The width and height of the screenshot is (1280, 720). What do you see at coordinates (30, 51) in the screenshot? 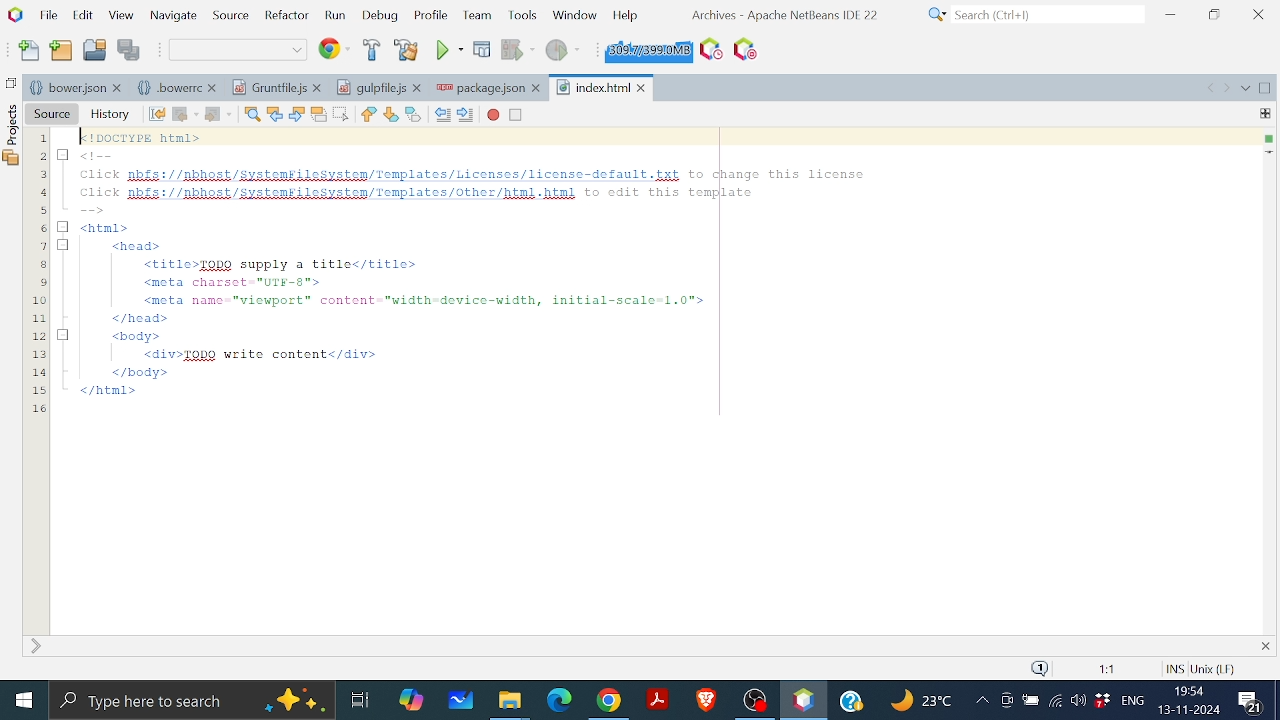
I see `Add file` at bounding box center [30, 51].